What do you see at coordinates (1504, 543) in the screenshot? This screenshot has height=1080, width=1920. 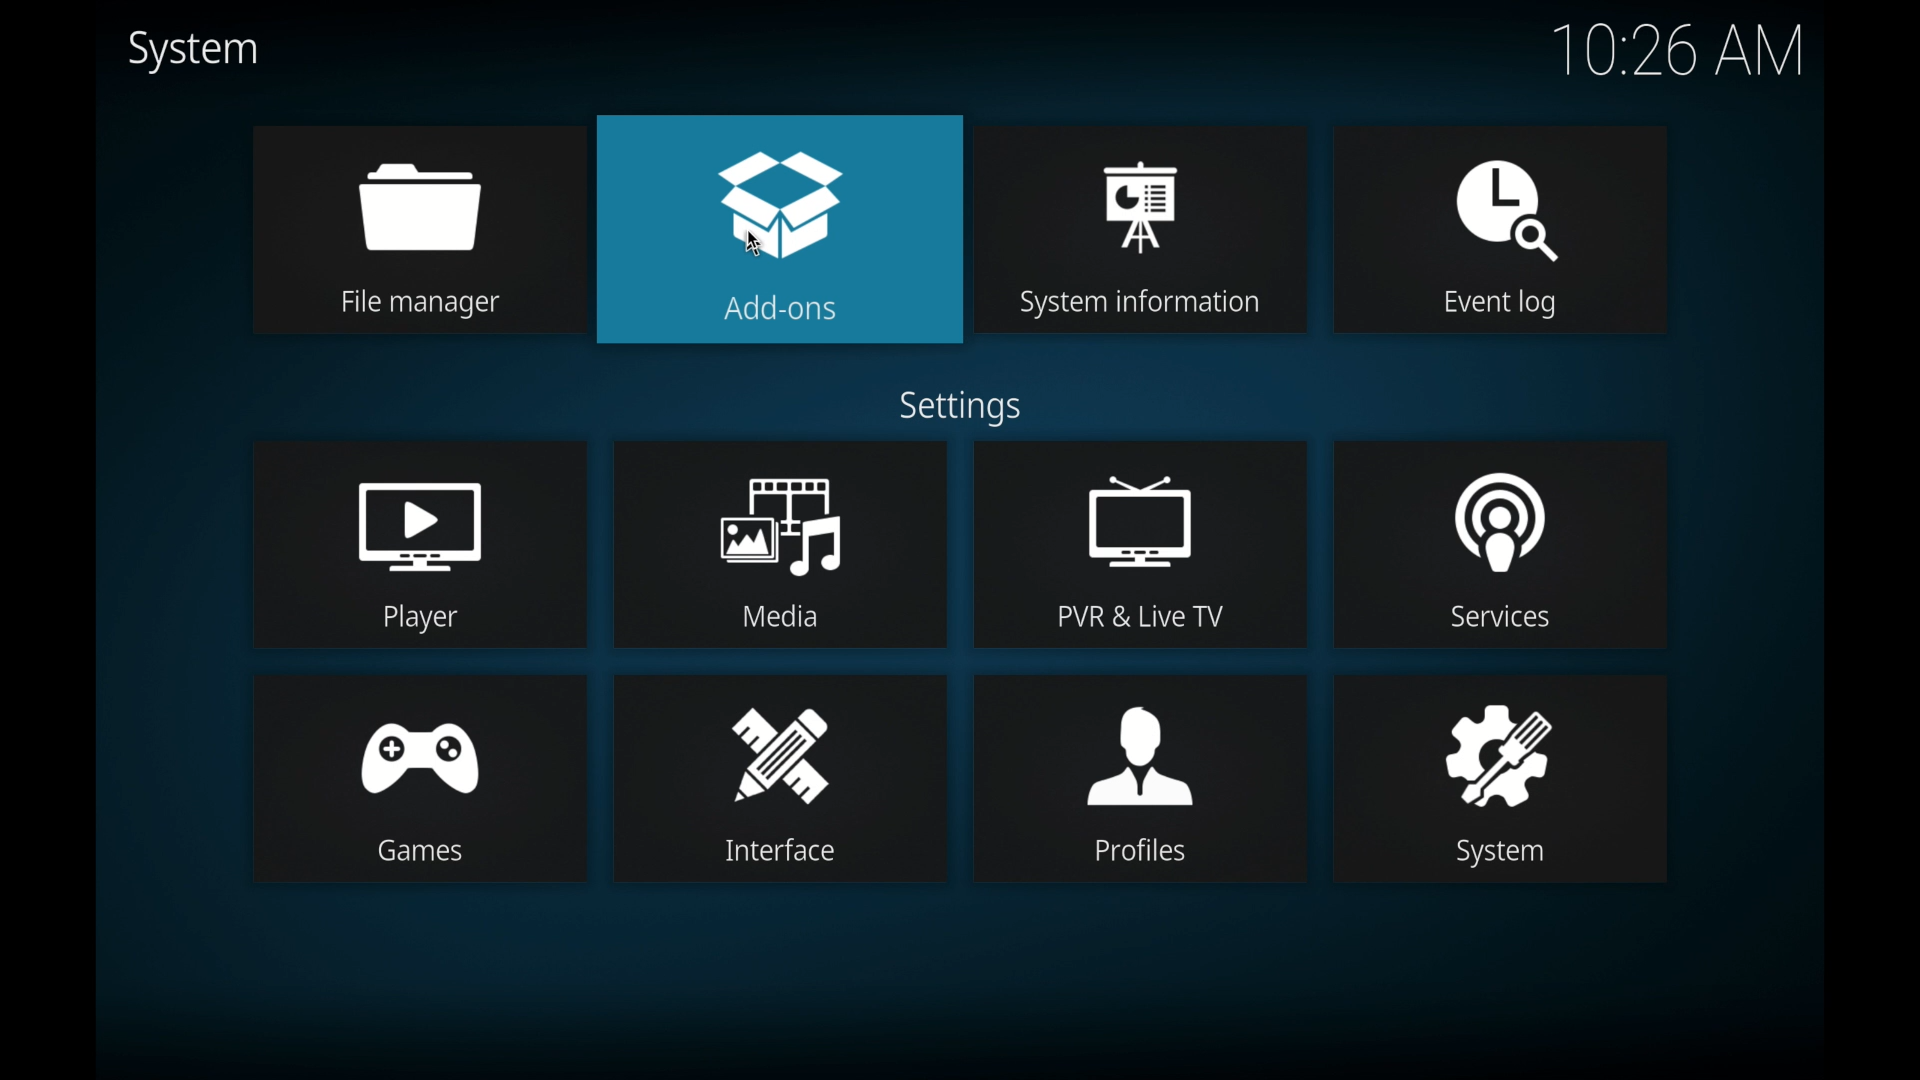 I see `services` at bounding box center [1504, 543].